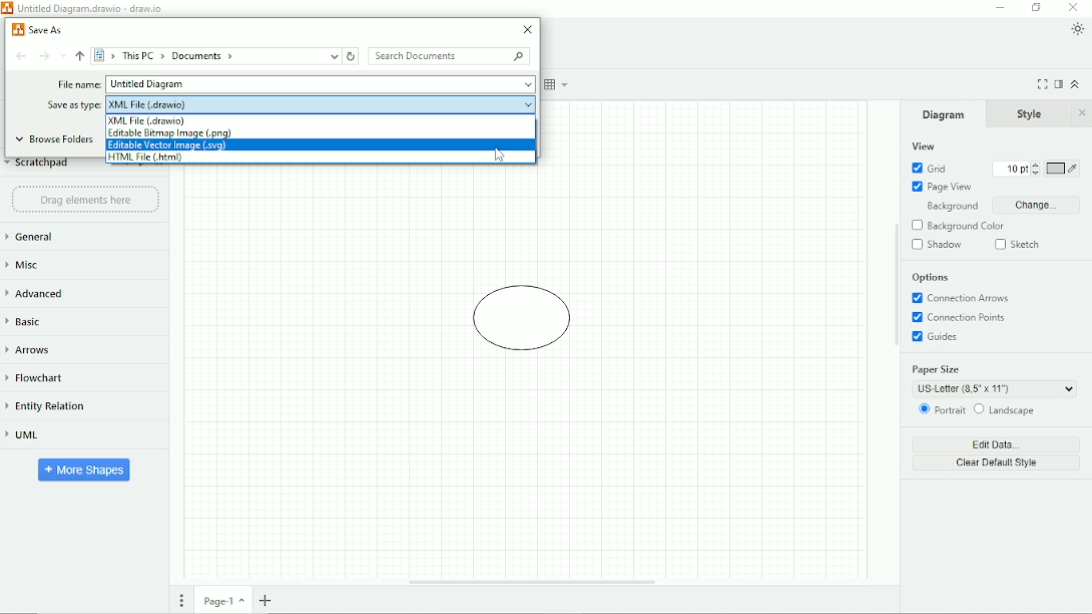 This screenshot has width=1092, height=614. I want to click on View, so click(922, 146).